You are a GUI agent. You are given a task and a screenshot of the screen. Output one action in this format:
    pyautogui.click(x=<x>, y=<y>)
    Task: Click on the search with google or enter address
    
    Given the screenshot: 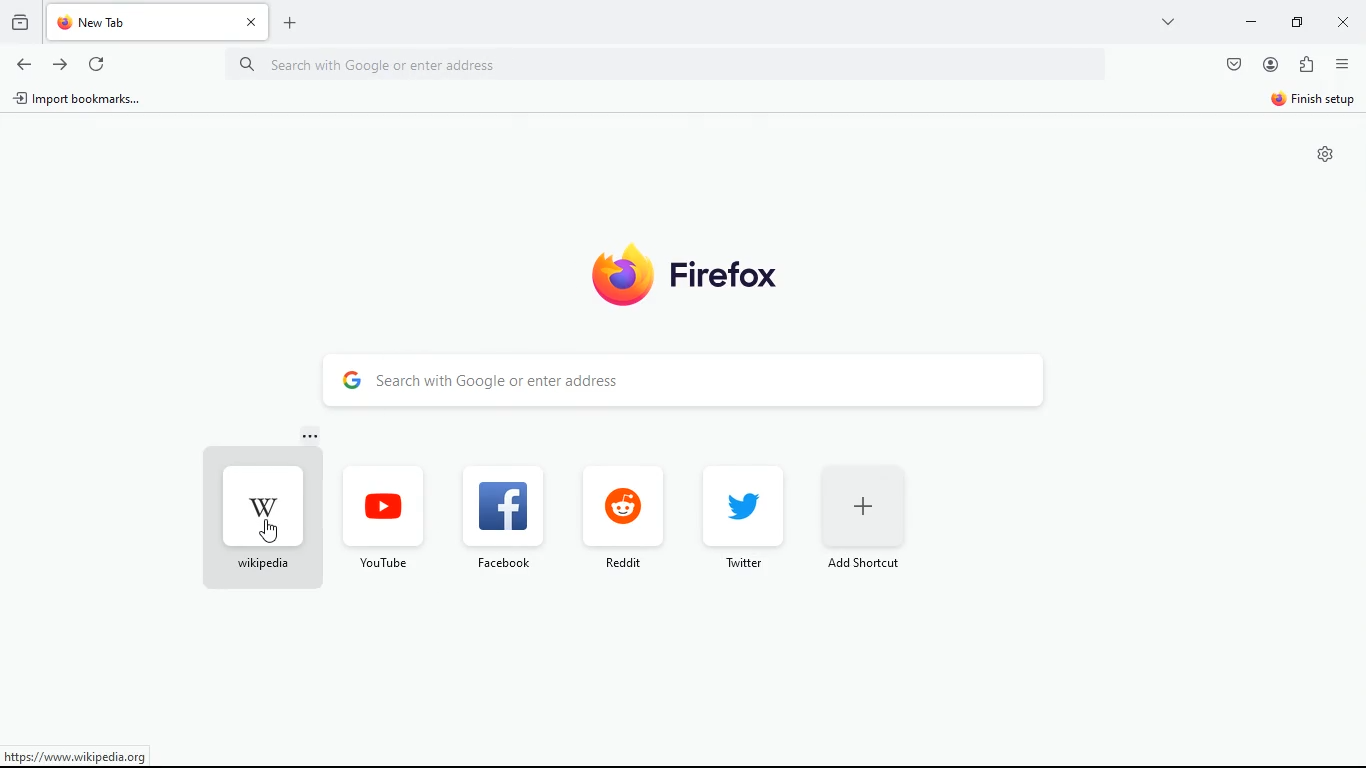 What is the action you would take?
    pyautogui.click(x=690, y=381)
    